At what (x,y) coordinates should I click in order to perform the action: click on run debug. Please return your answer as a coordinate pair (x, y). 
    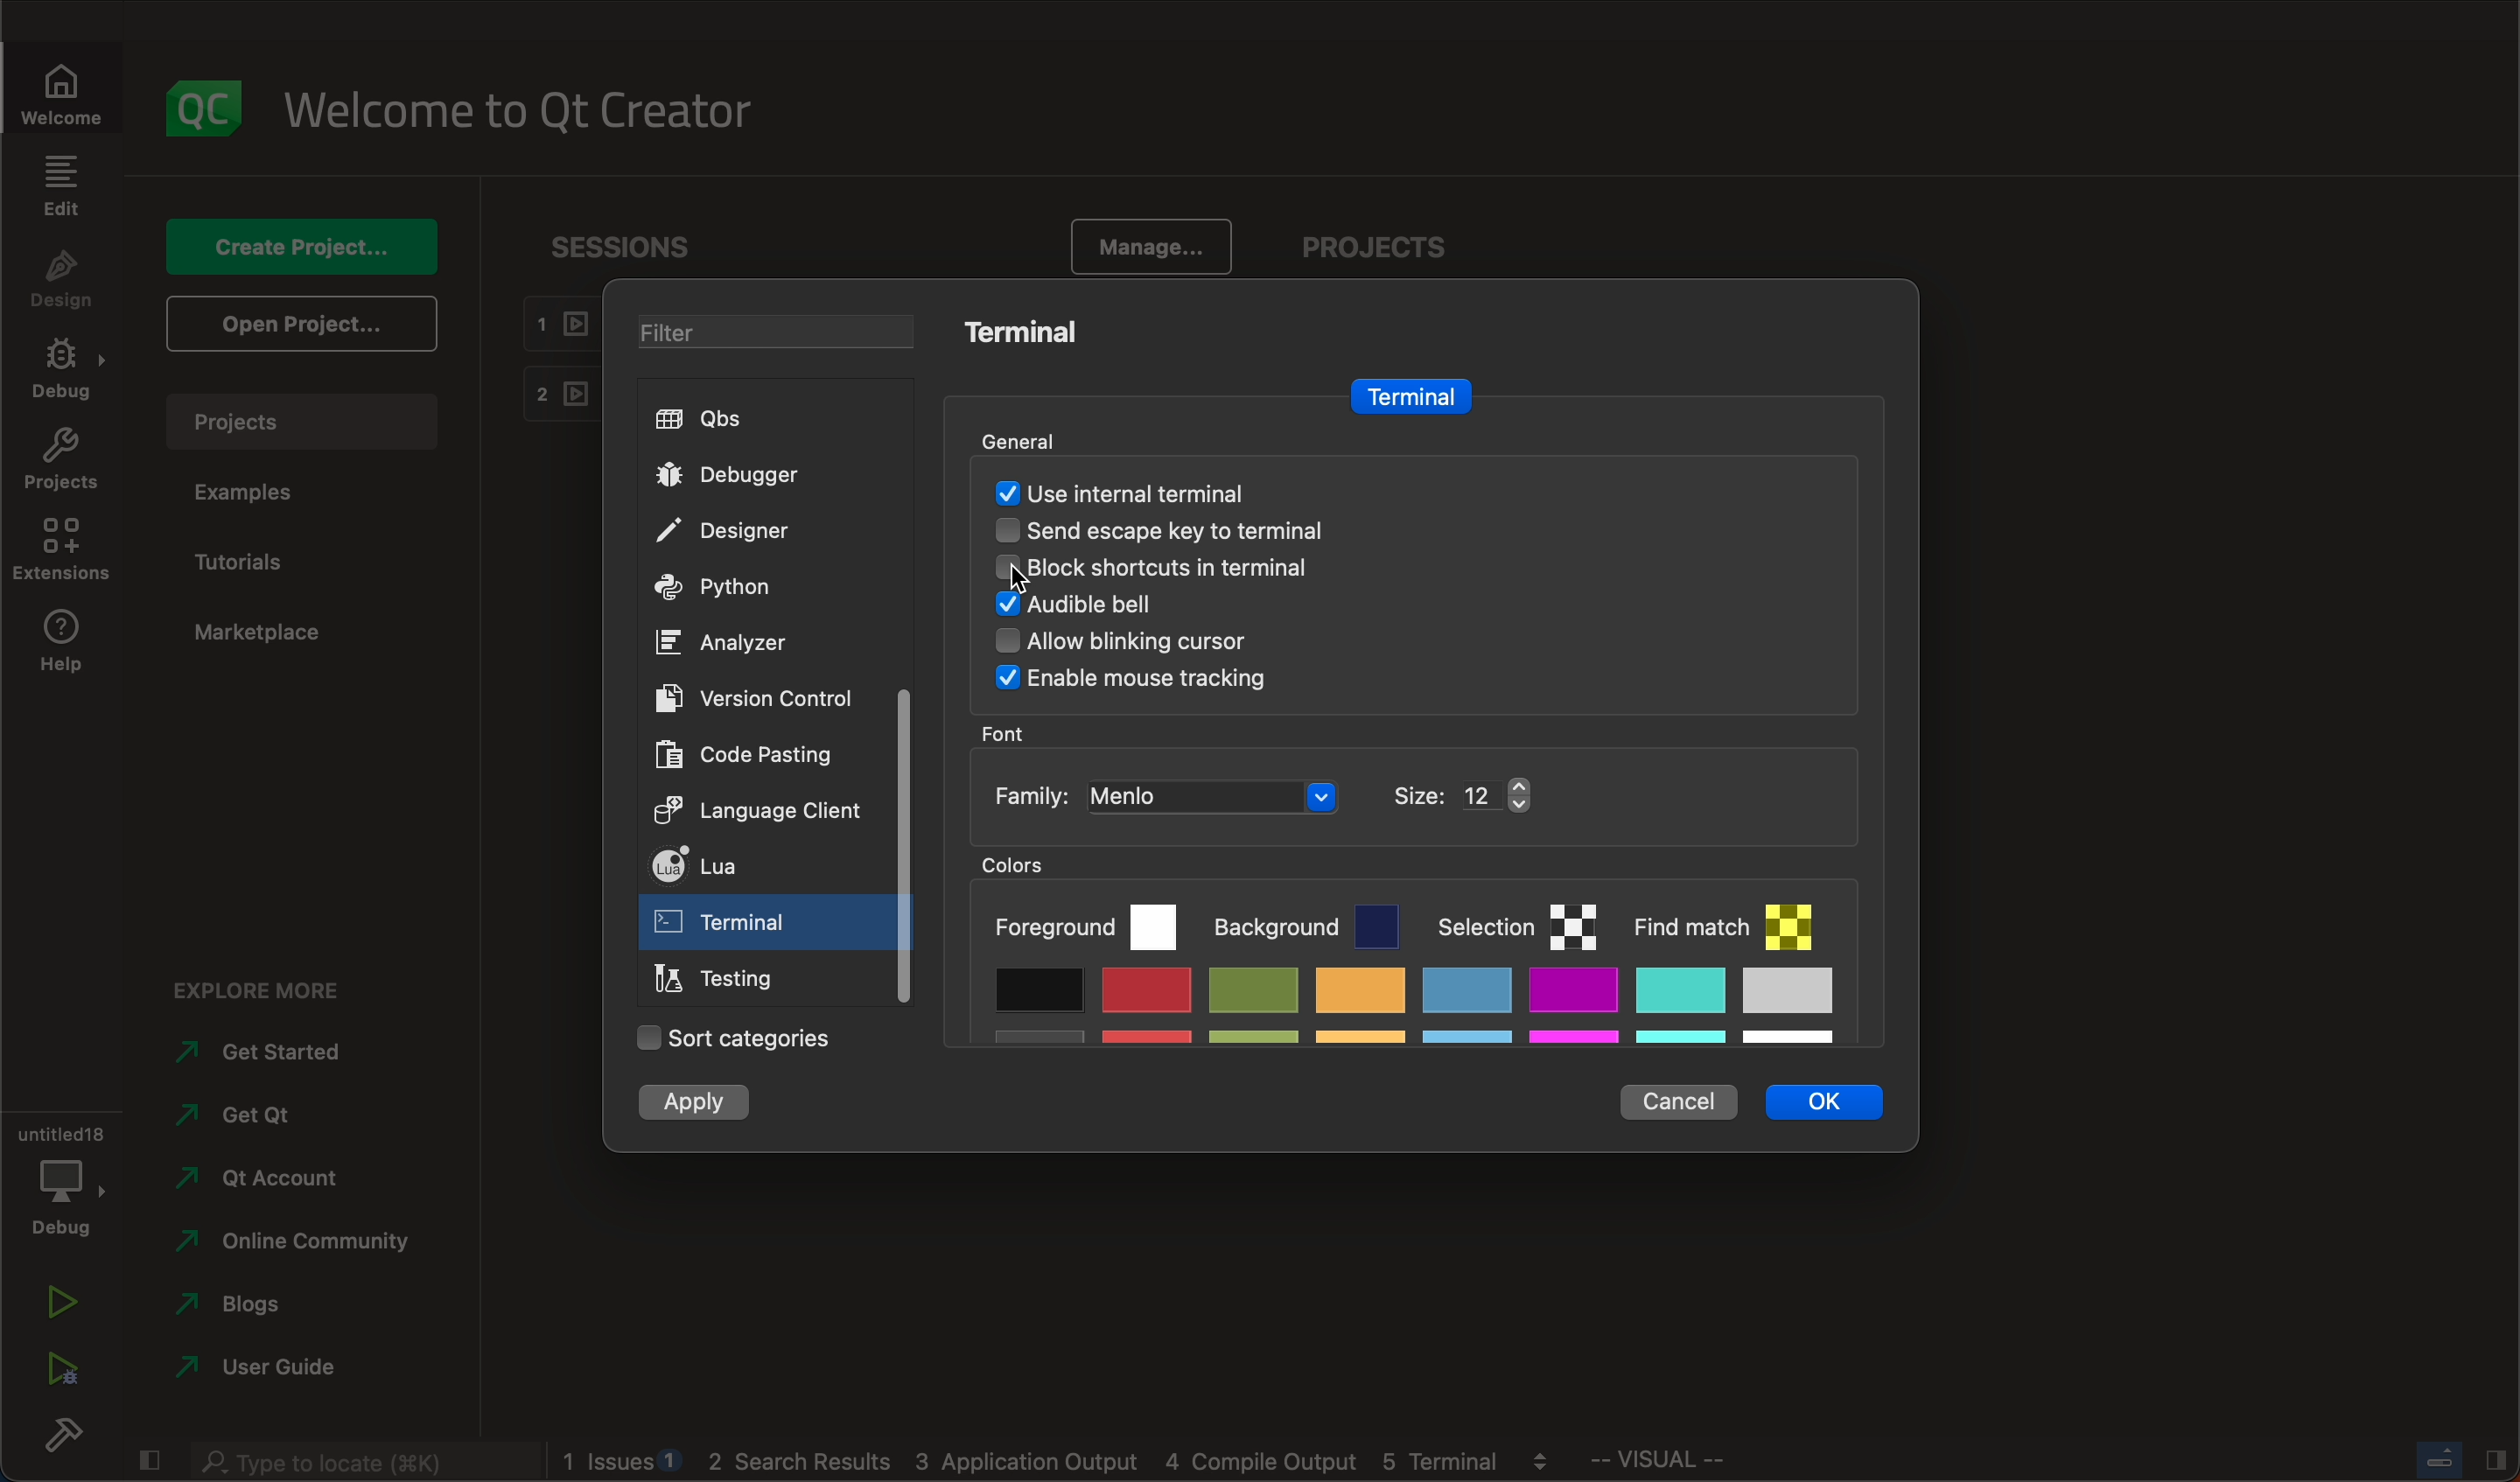
    Looking at the image, I should click on (58, 1377).